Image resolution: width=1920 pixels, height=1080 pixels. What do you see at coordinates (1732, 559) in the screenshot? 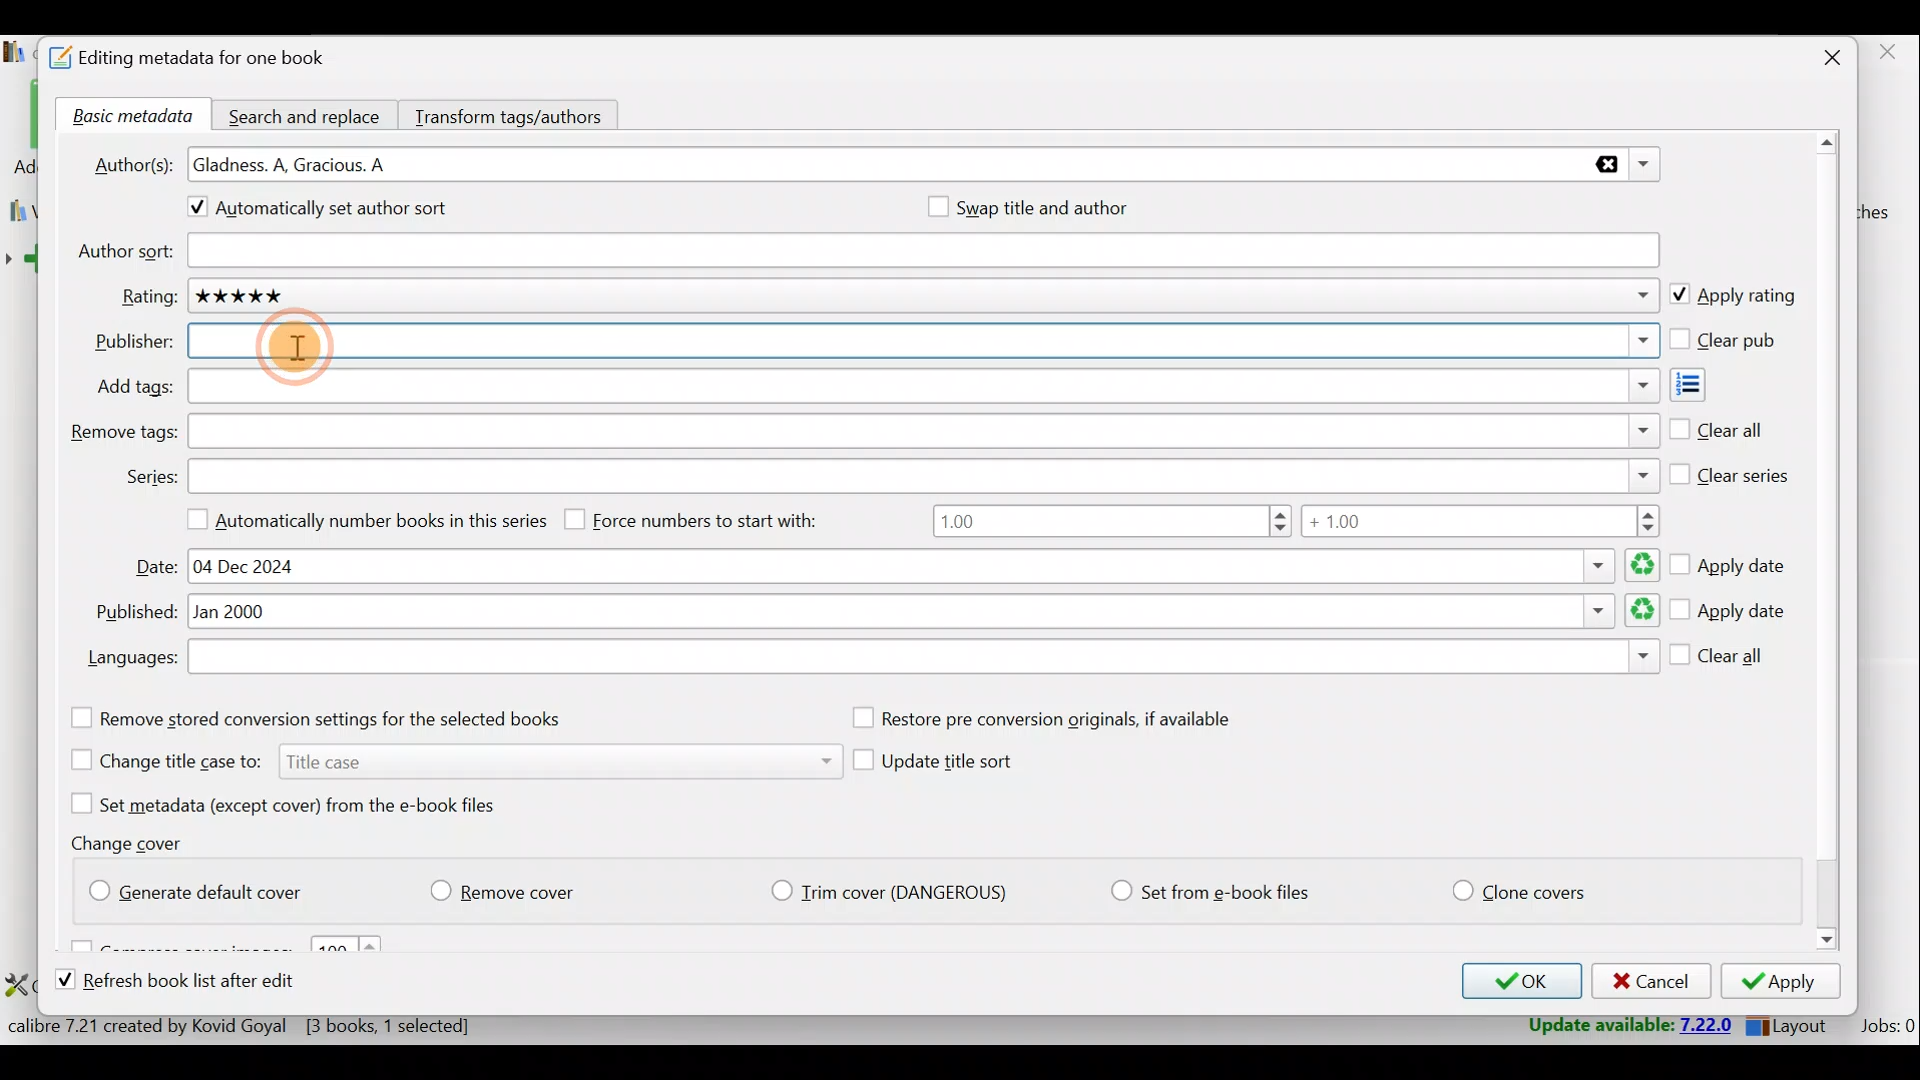
I see `Apply date` at bounding box center [1732, 559].